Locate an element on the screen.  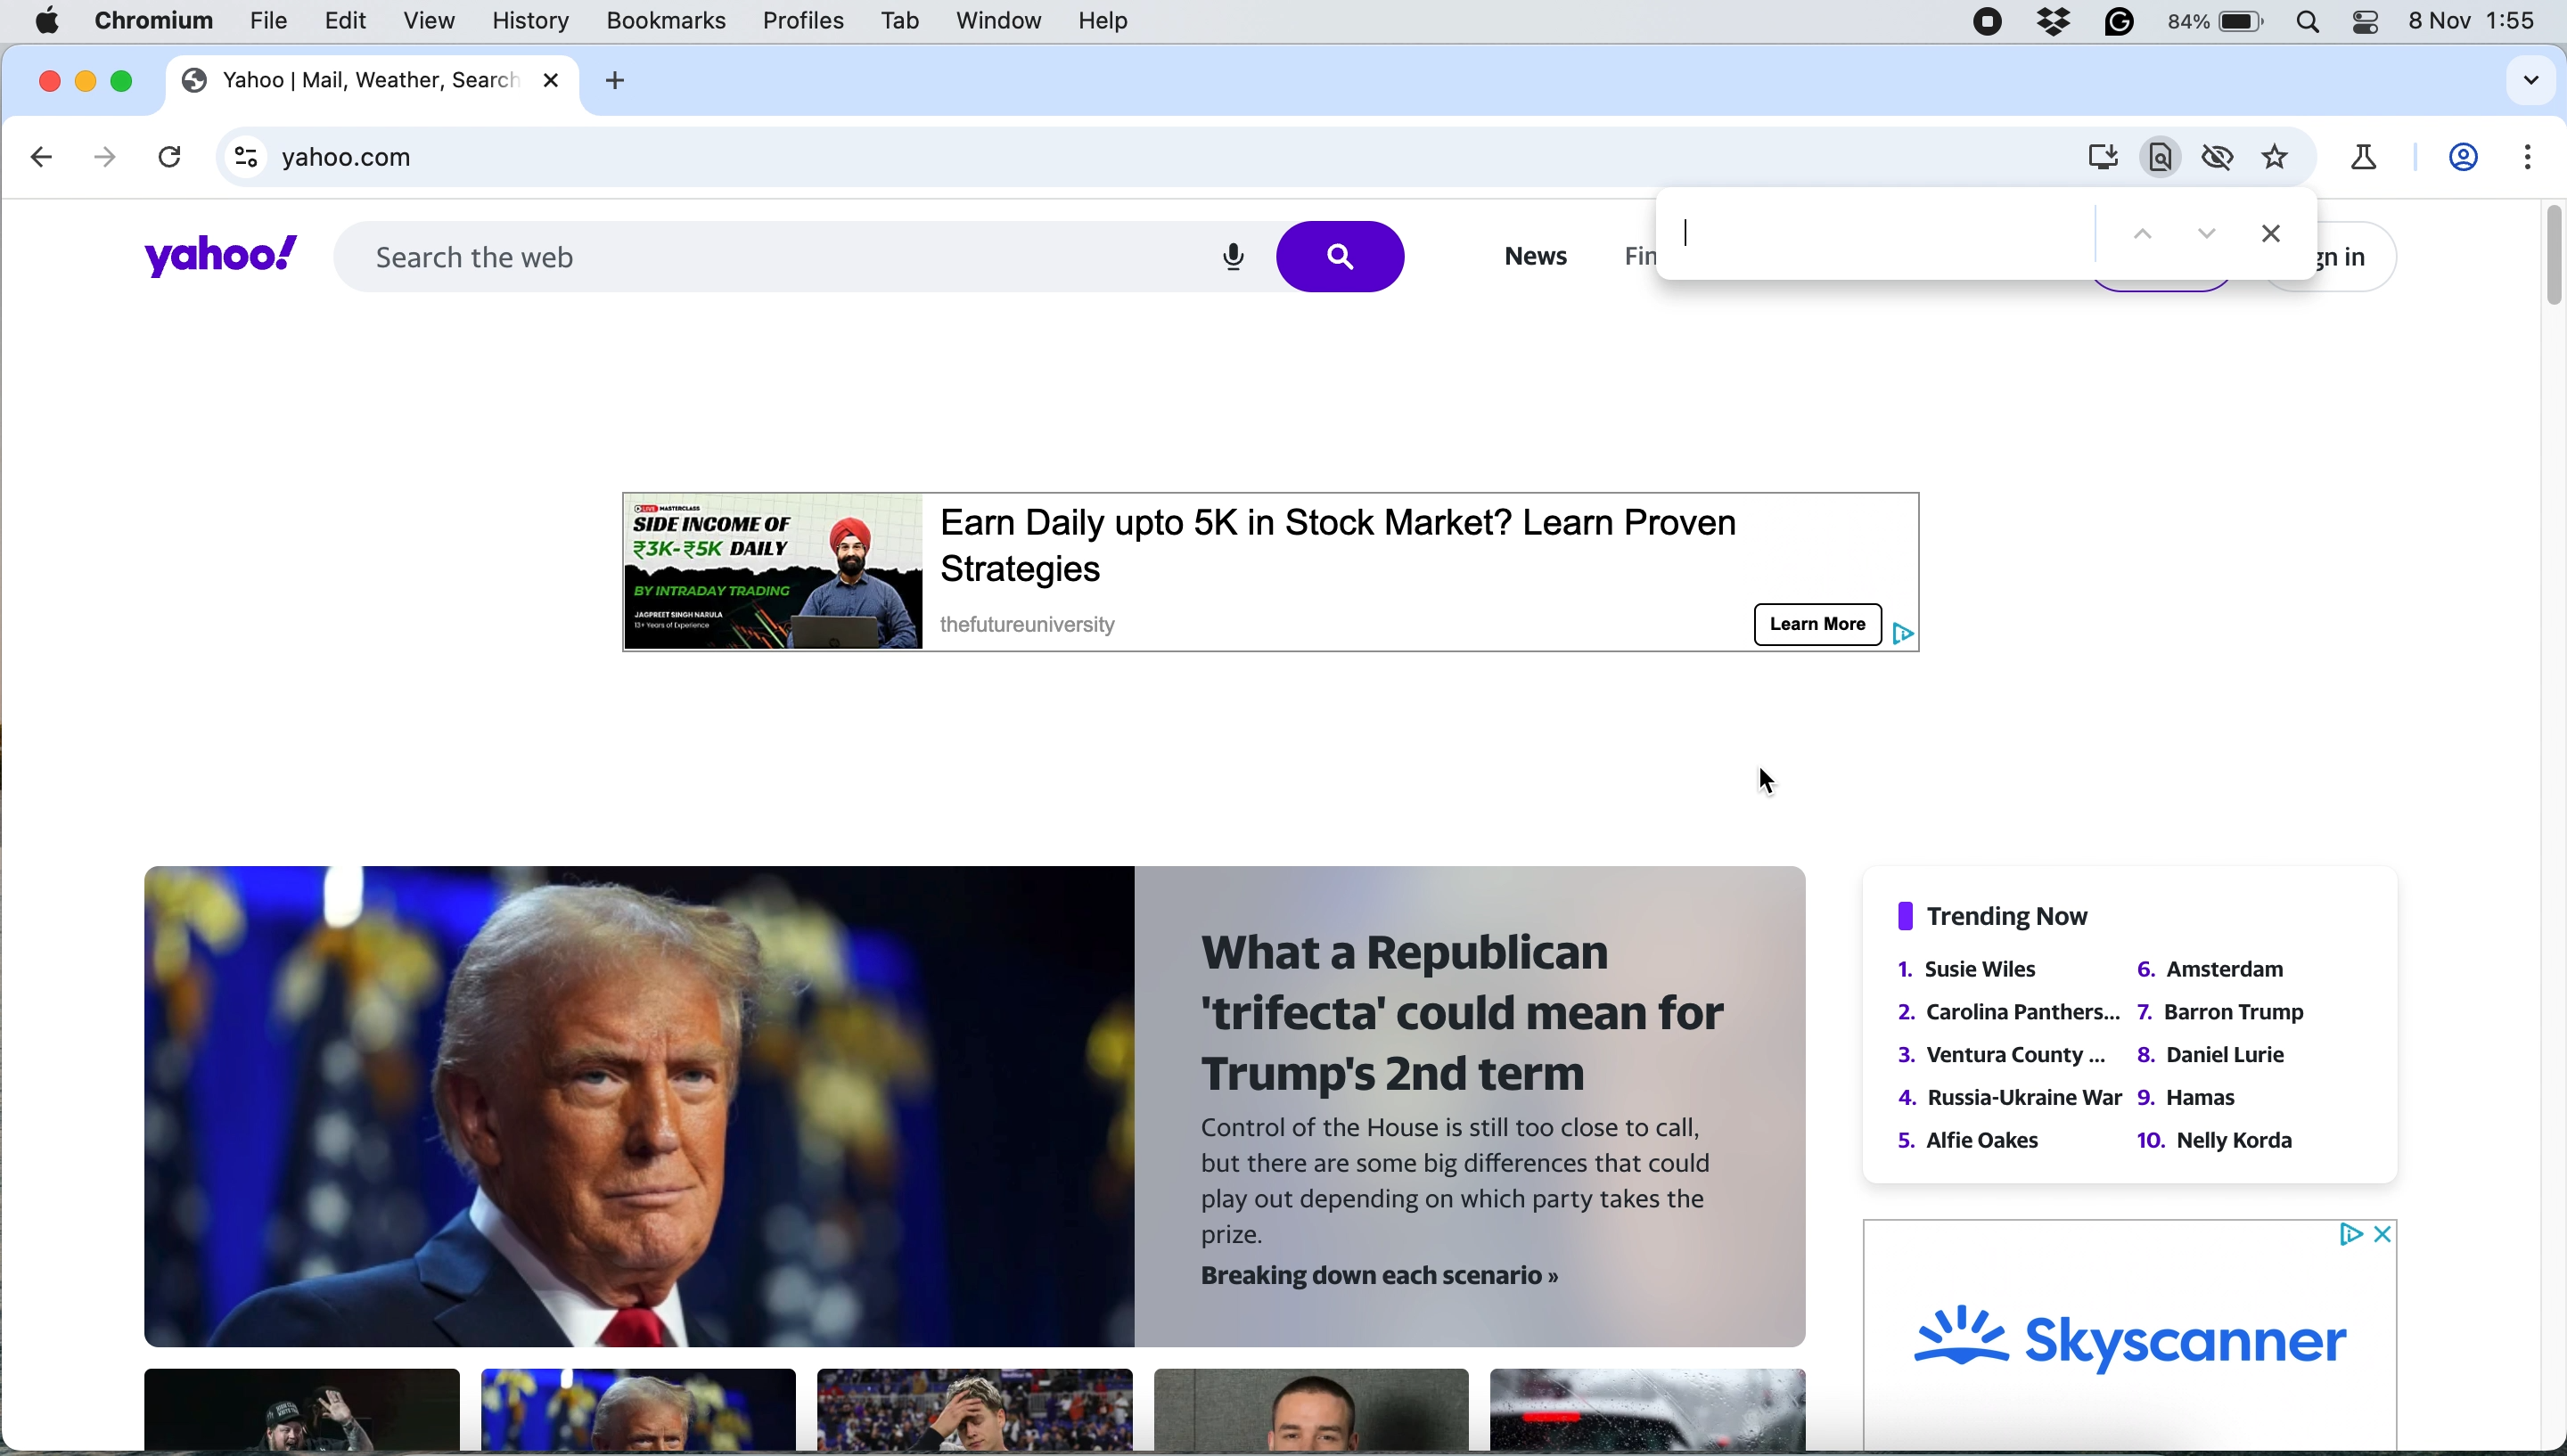
News Article  is located at coordinates (639, 1411).